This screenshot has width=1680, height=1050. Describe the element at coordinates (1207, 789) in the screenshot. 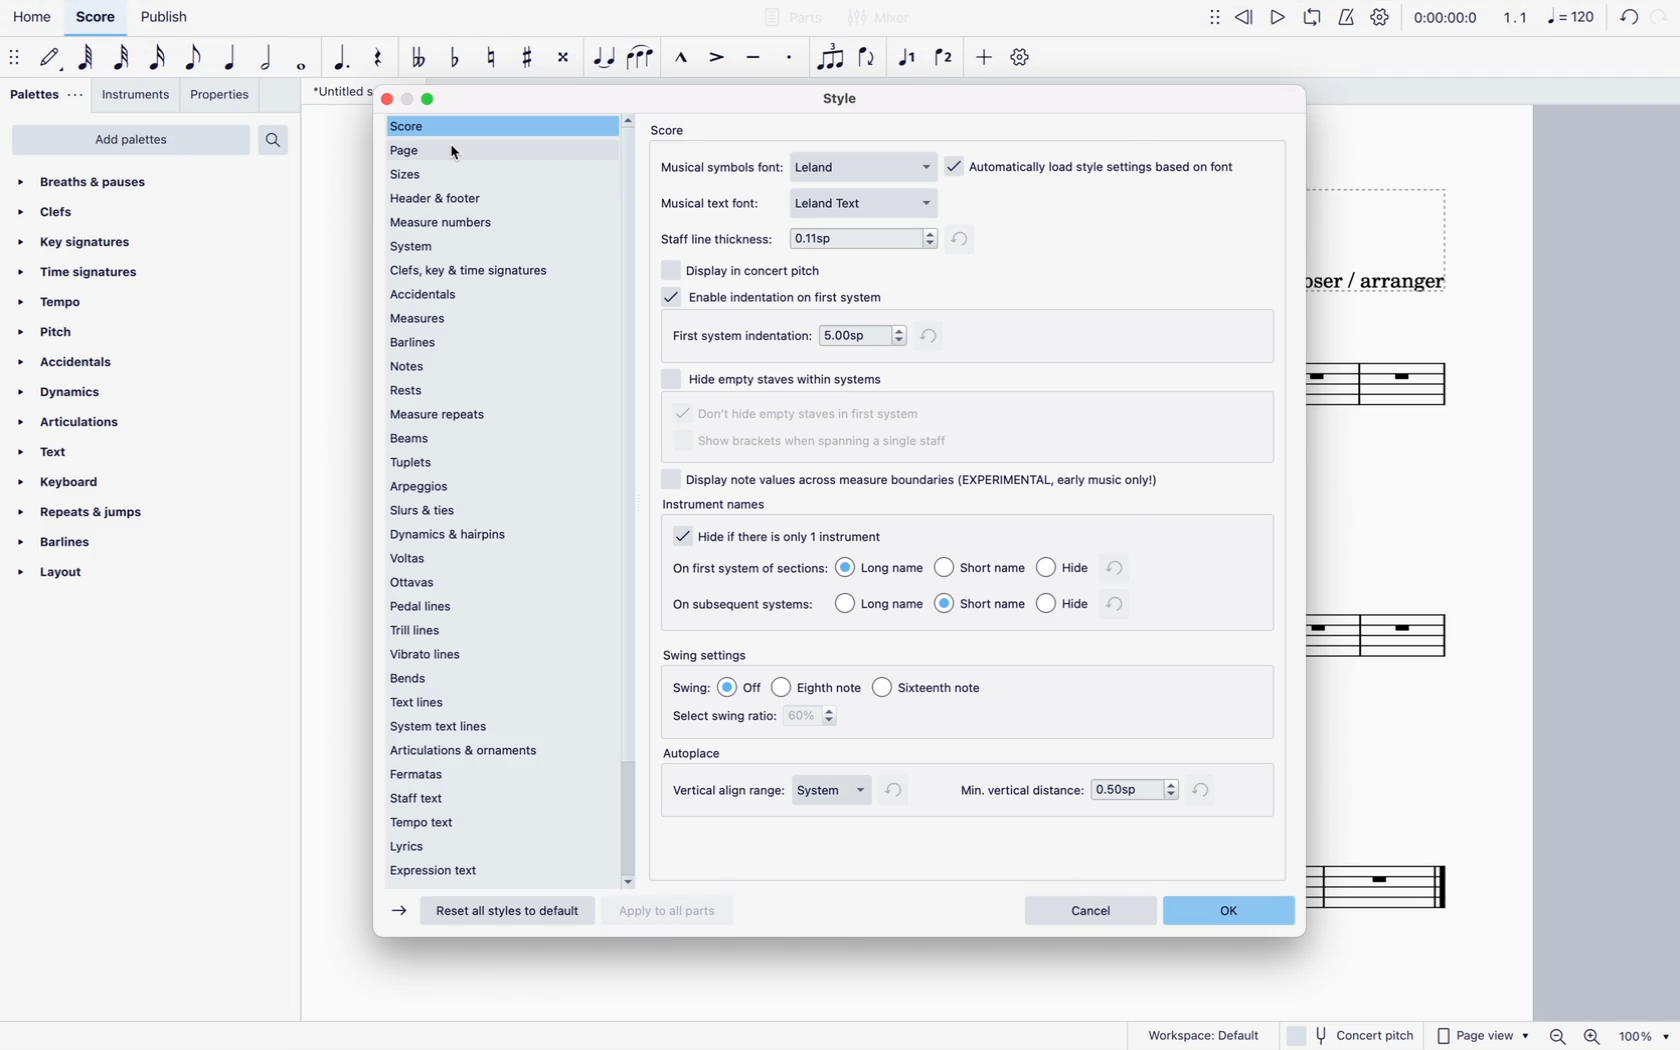

I see `refresh` at that location.